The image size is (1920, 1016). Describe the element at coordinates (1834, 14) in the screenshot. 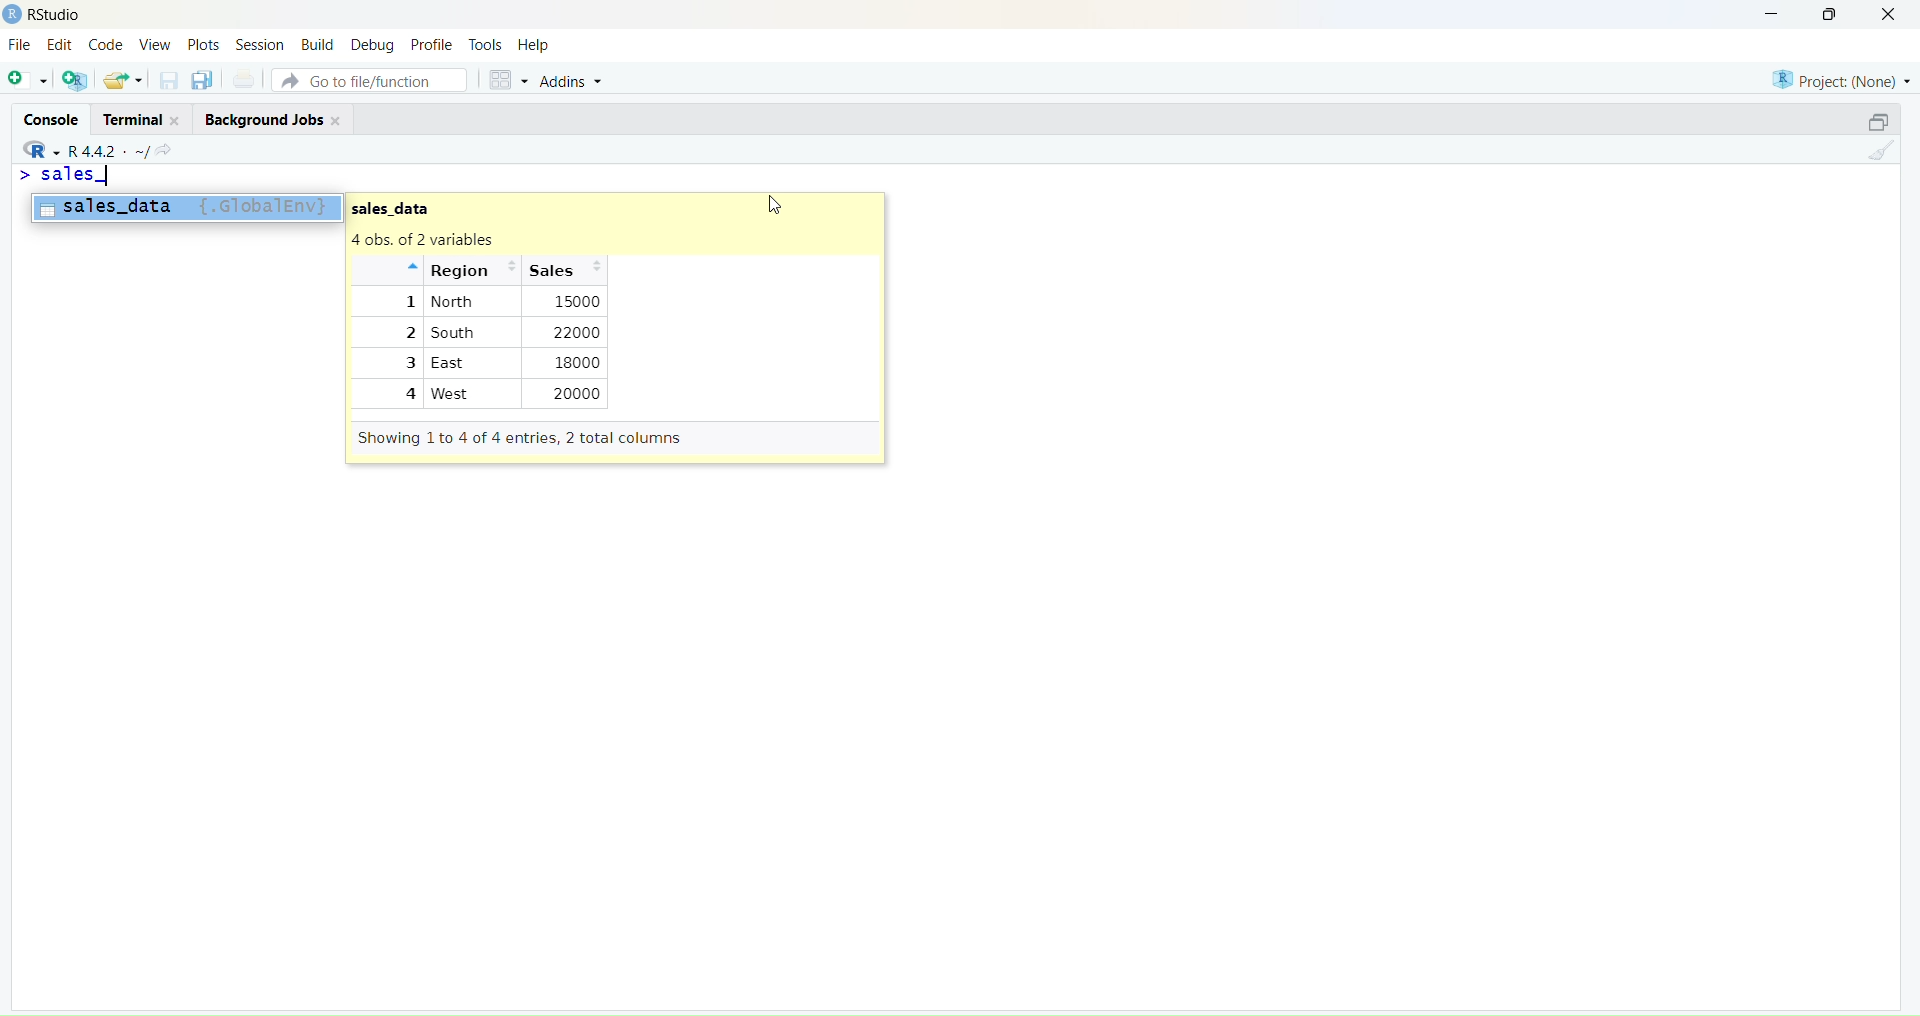

I see `maximise` at that location.